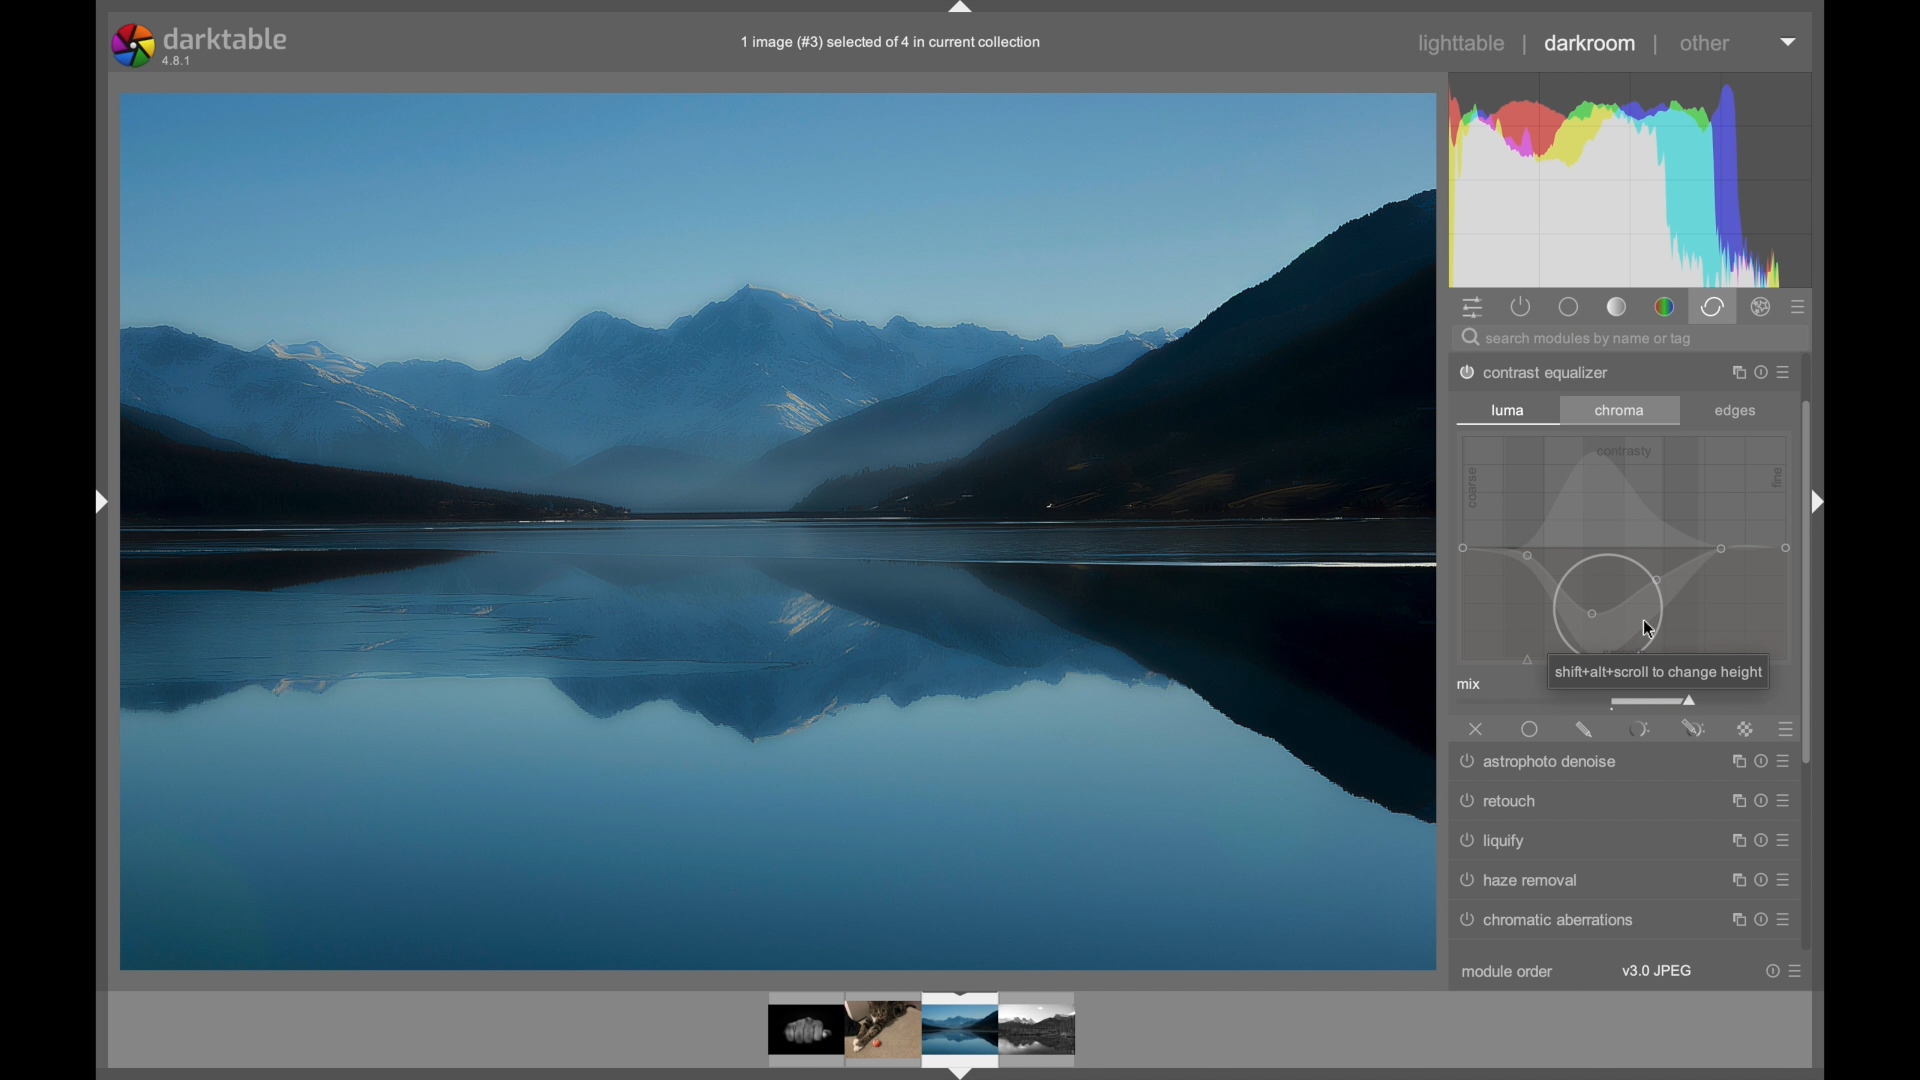 This screenshot has height=1080, width=1920. What do you see at coordinates (1516, 880) in the screenshot?
I see `raw denoise` at bounding box center [1516, 880].